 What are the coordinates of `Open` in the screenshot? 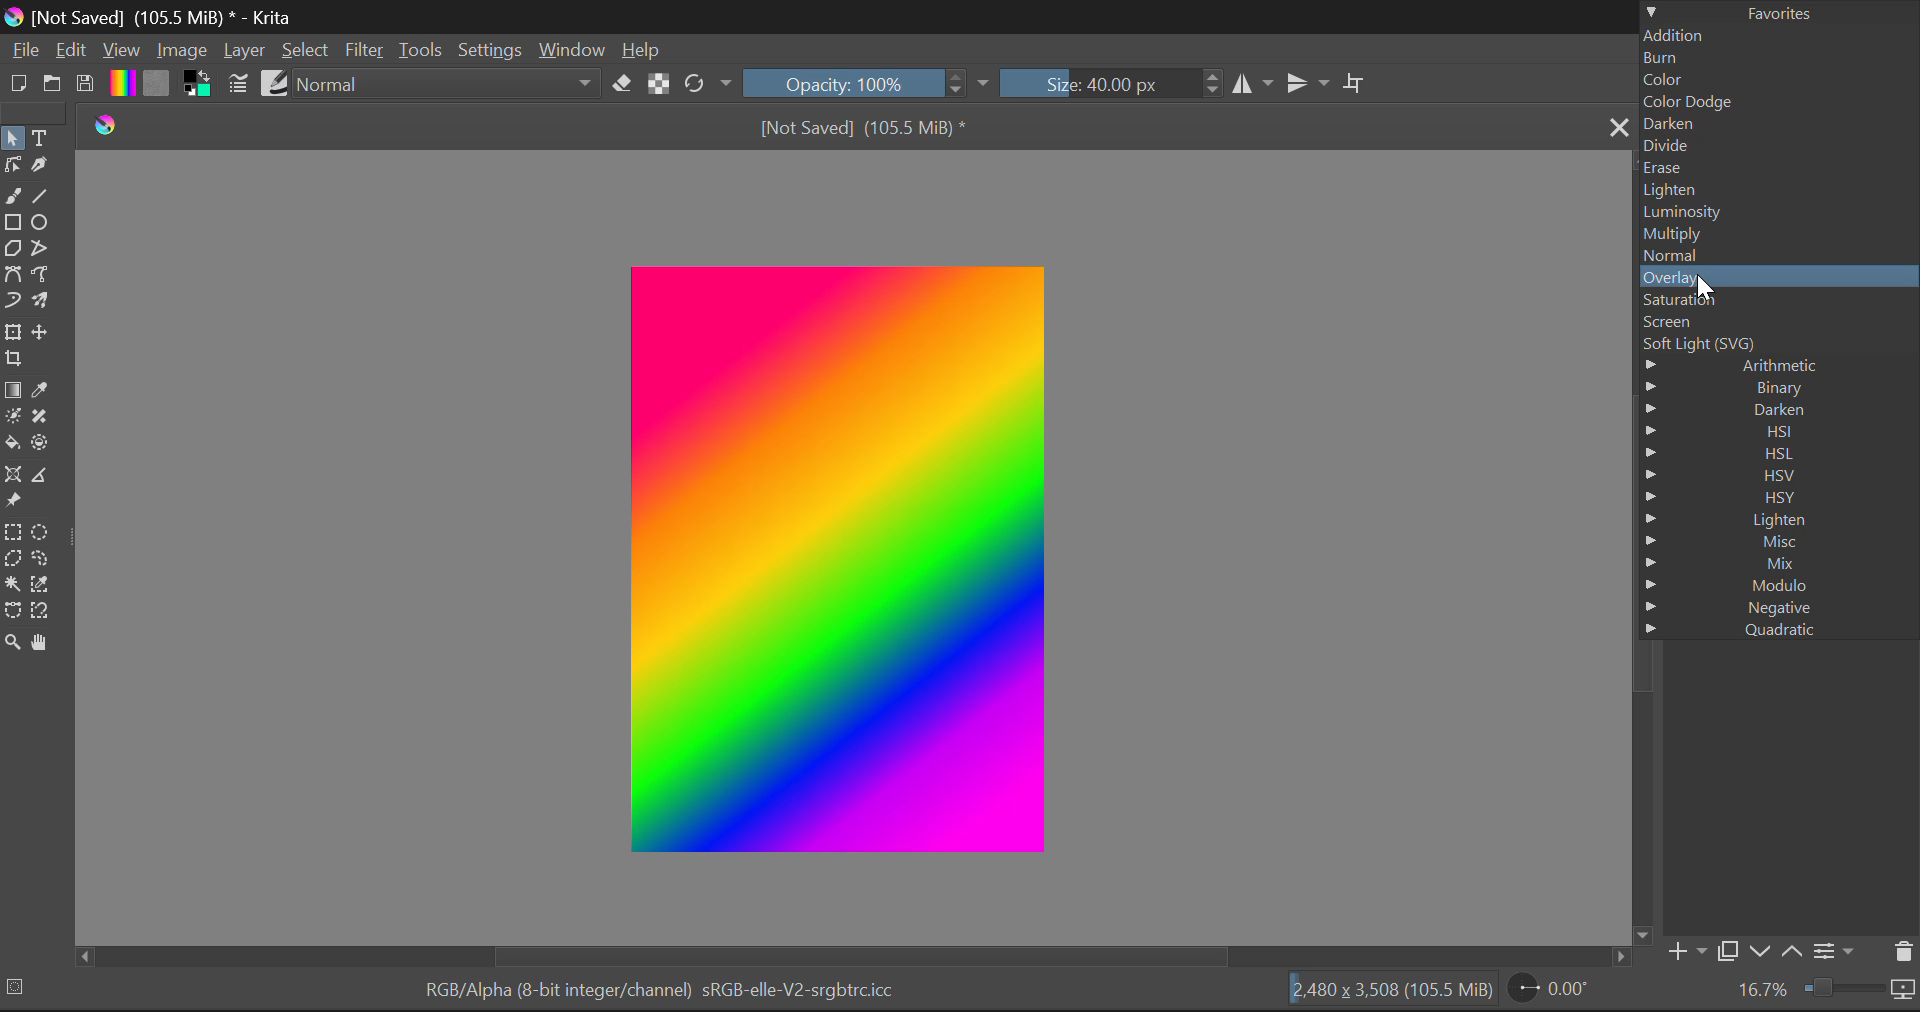 It's located at (56, 83).